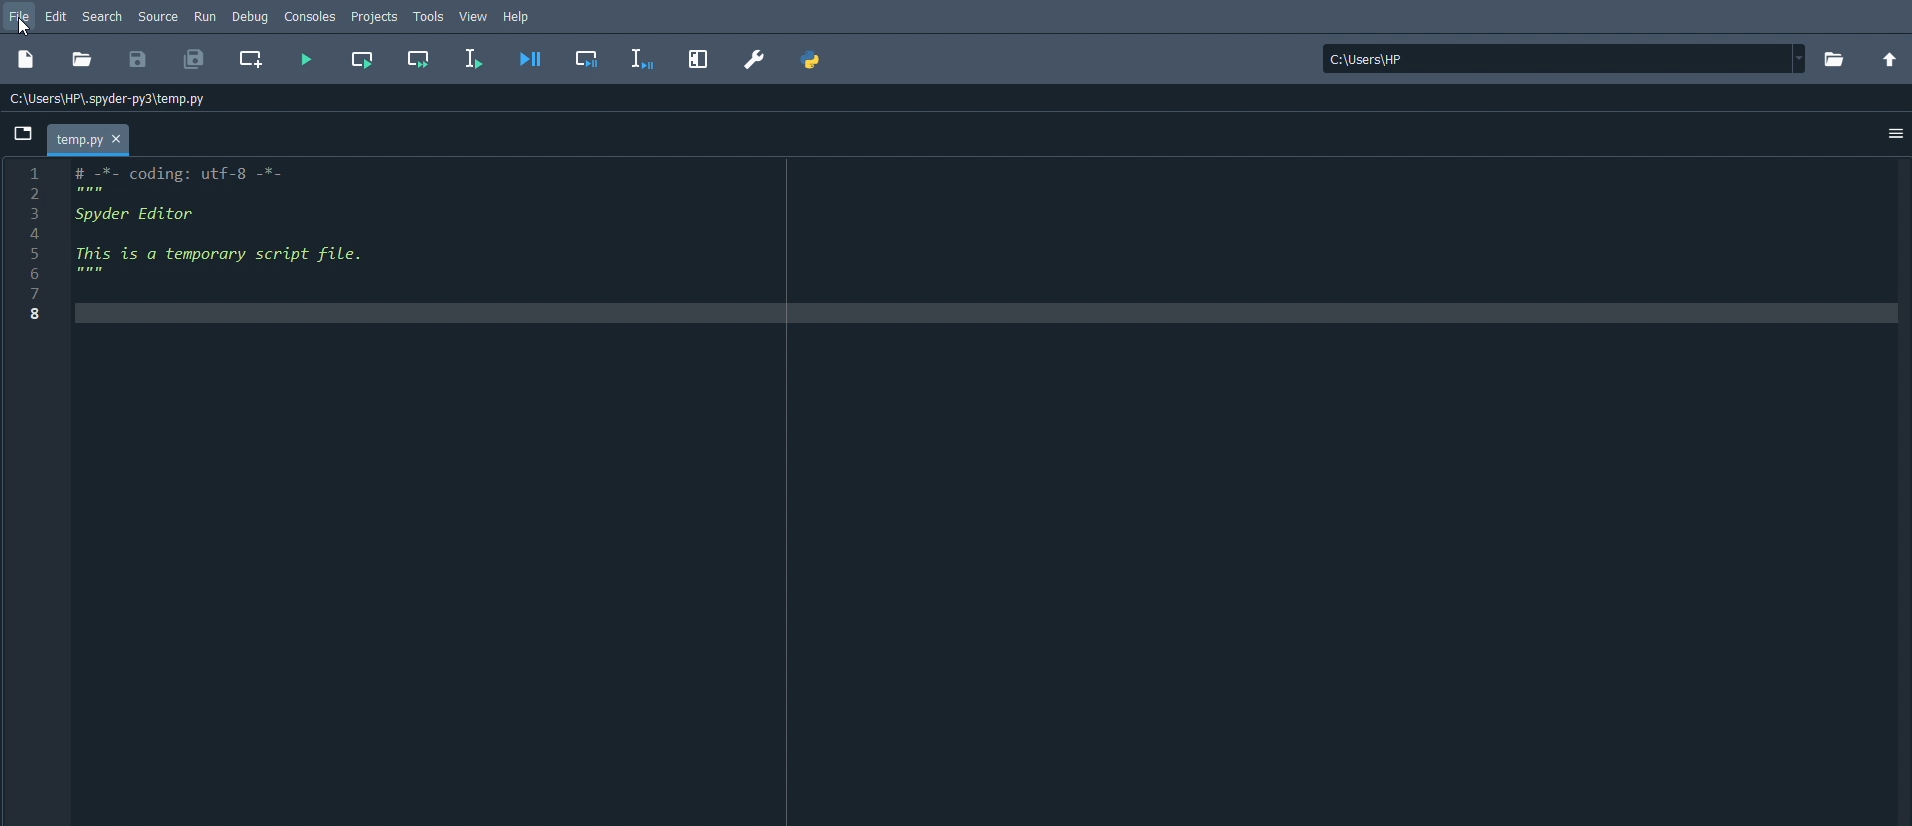  What do you see at coordinates (194, 60) in the screenshot?
I see `Save all files` at bounding box center [194, 60].